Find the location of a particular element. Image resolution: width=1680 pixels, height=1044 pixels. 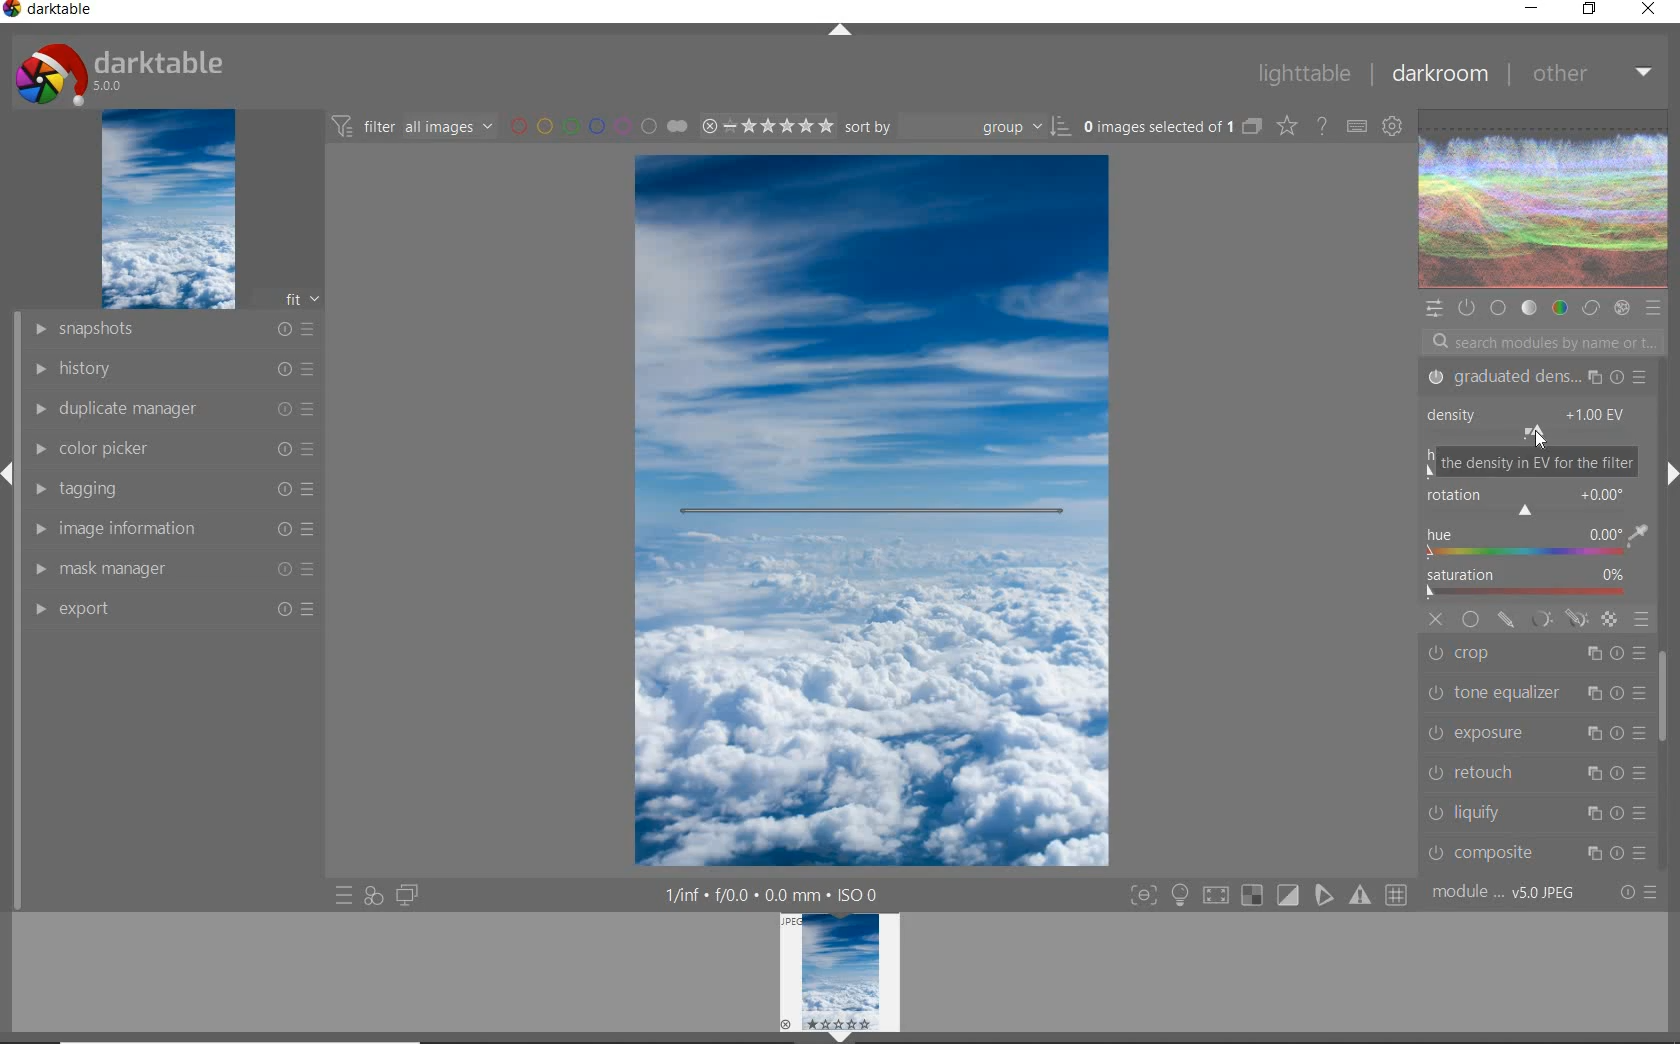

THE DENSITY IN EV FOR THE FILTER is located at coordinates (1536, 462).